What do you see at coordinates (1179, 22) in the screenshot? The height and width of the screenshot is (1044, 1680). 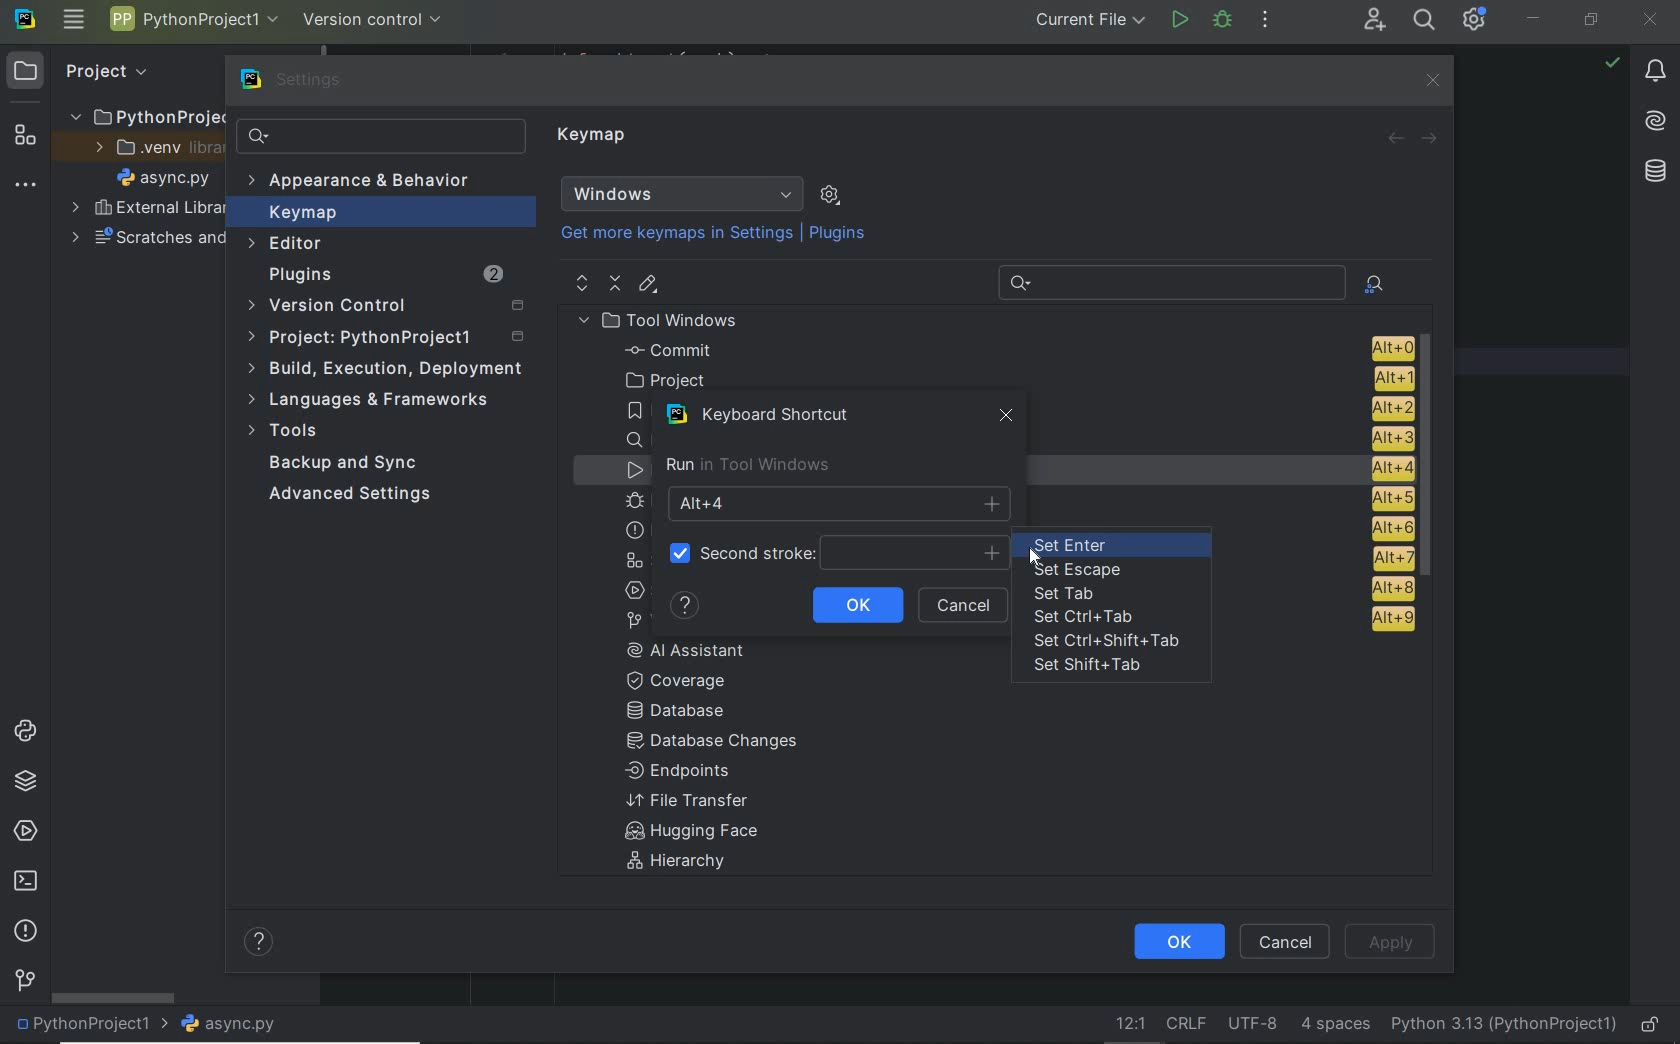 I see `run` at bounding box center [1179, 22].